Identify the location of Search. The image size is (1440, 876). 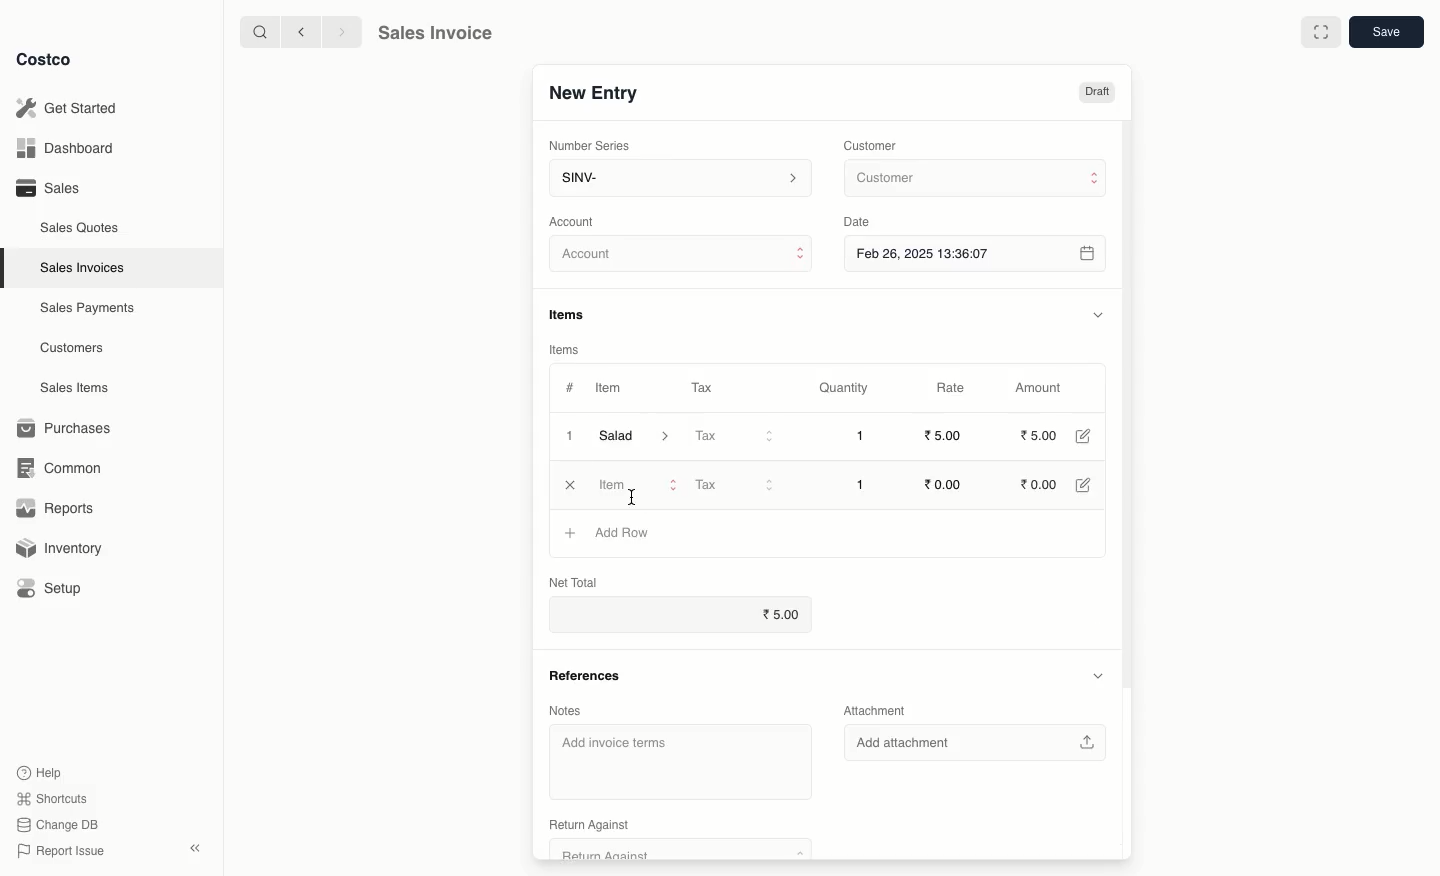
(257, 31).